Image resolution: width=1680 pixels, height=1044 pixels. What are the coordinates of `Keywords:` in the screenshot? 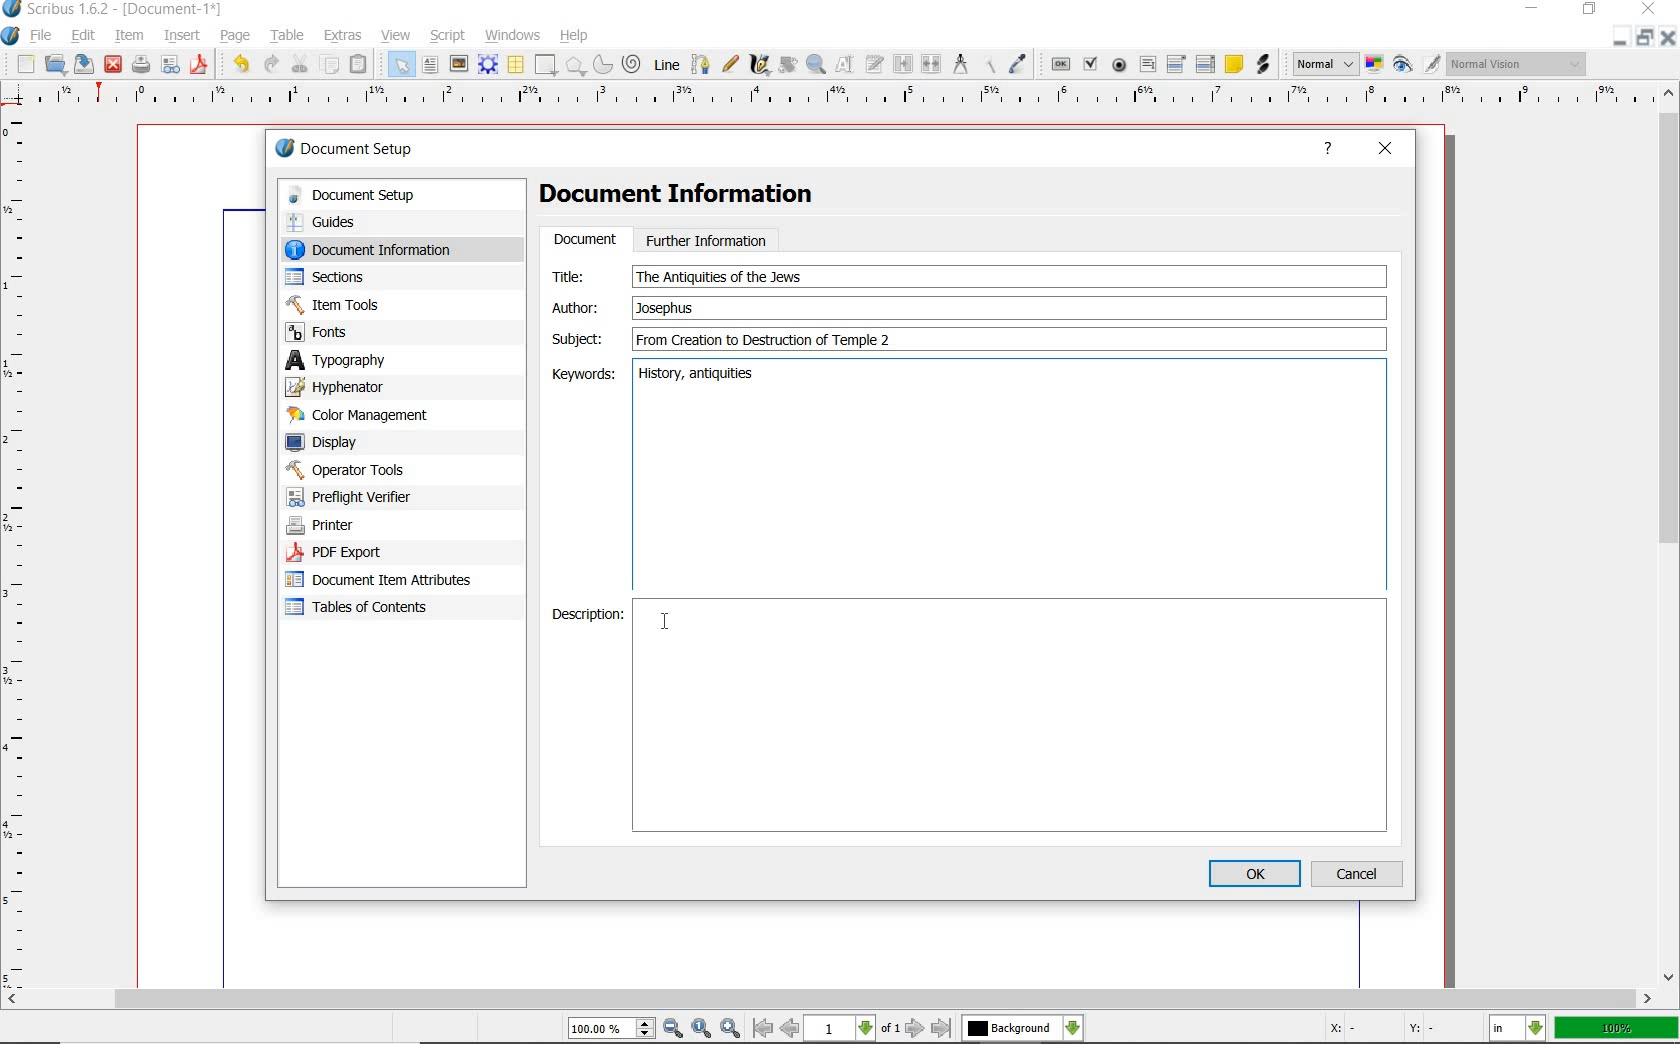 It's located at (581, 374).